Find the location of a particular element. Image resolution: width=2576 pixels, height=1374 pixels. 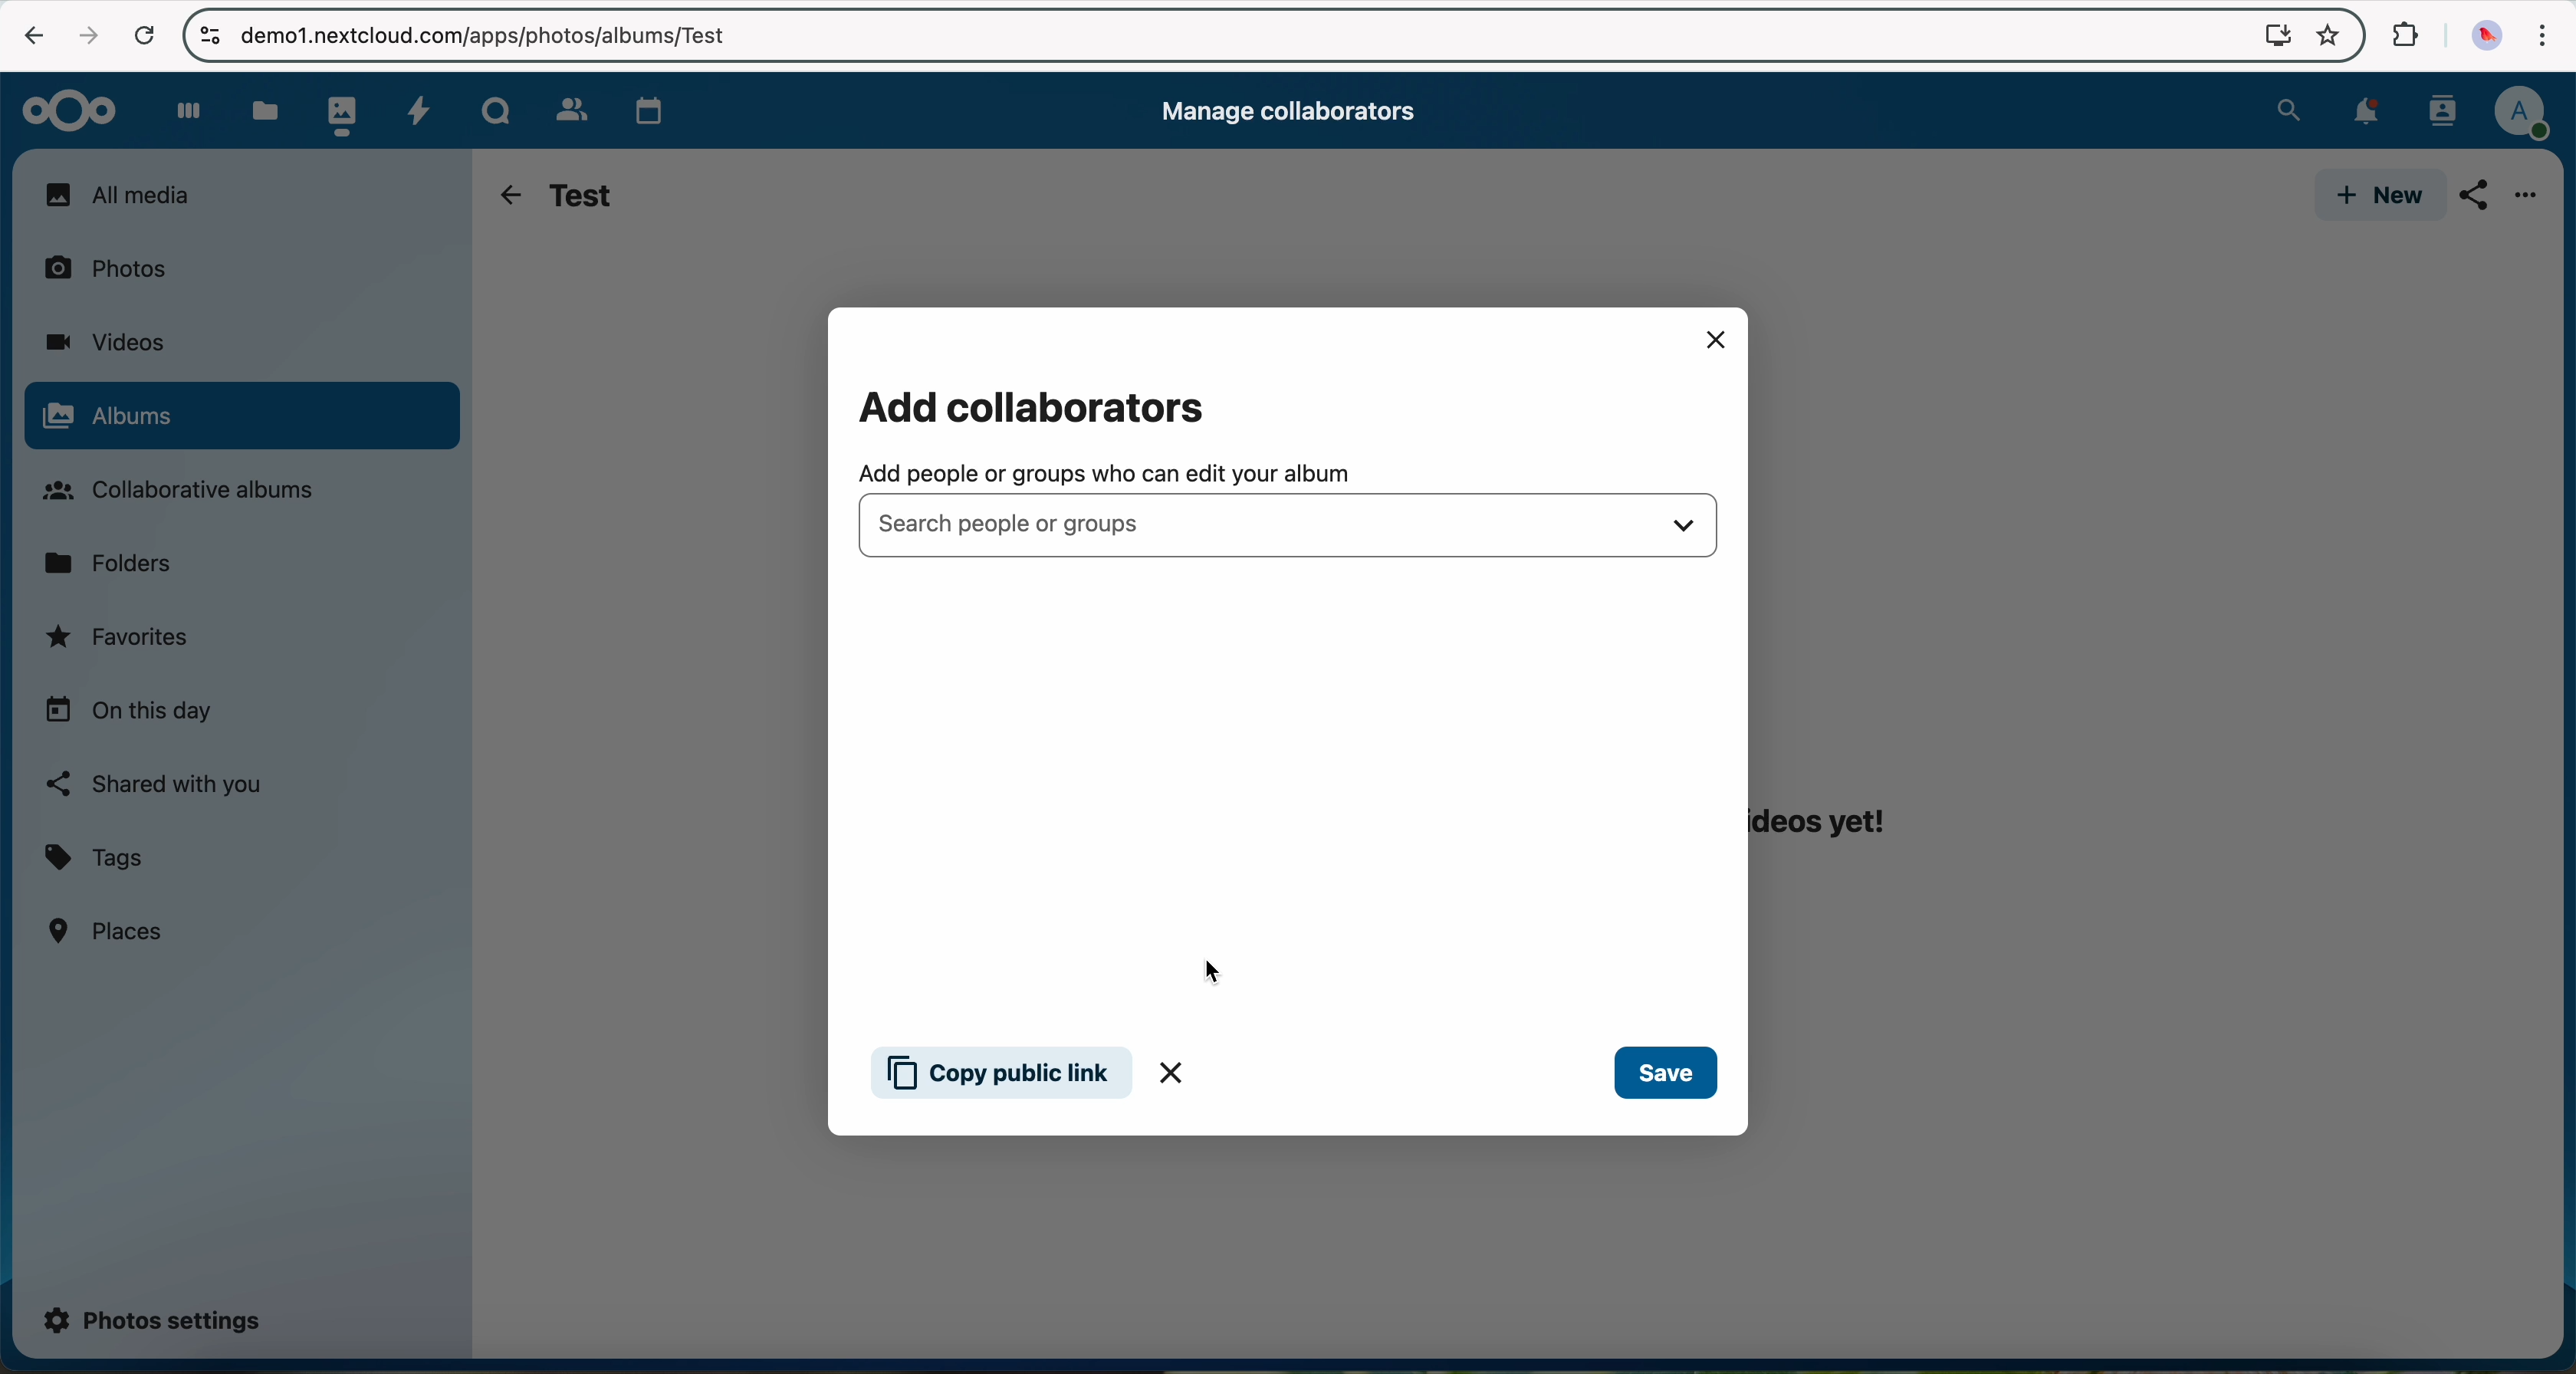

profile is located at coordinates (2521, 114).